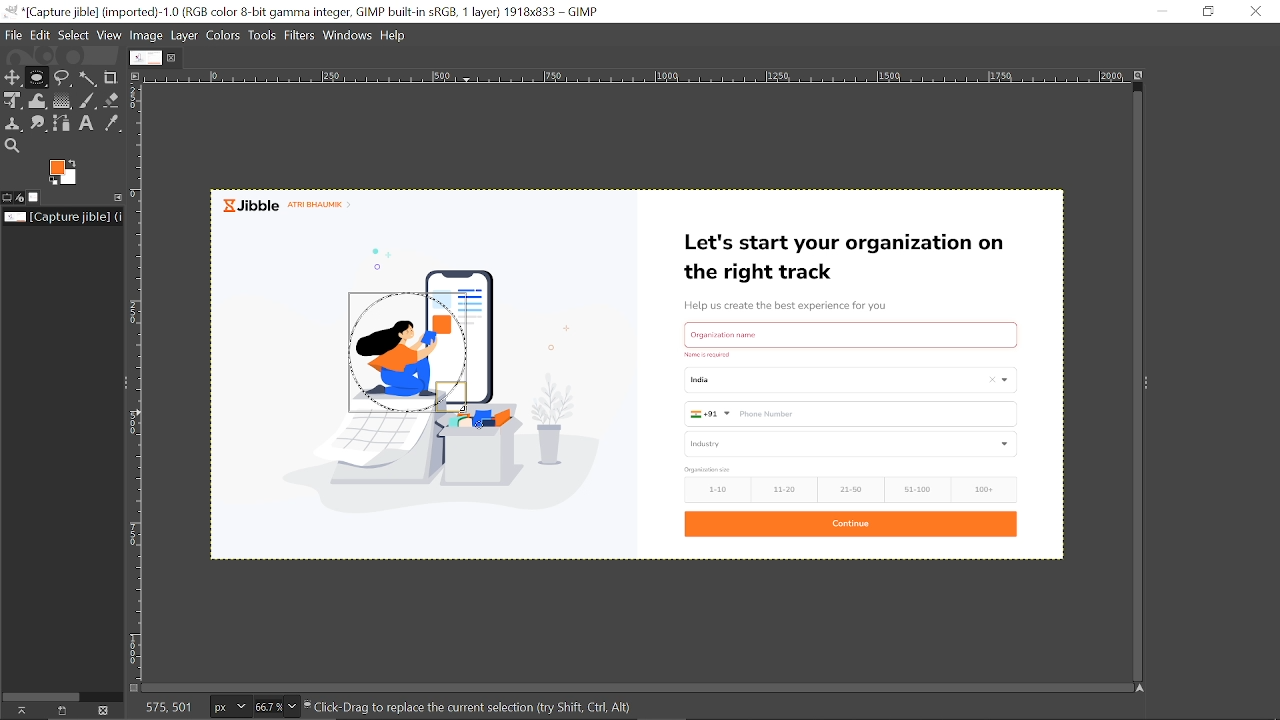  Describe the element at coordinates (1210, 11) in the screenshot. I see `Rdownestore ` at that location.